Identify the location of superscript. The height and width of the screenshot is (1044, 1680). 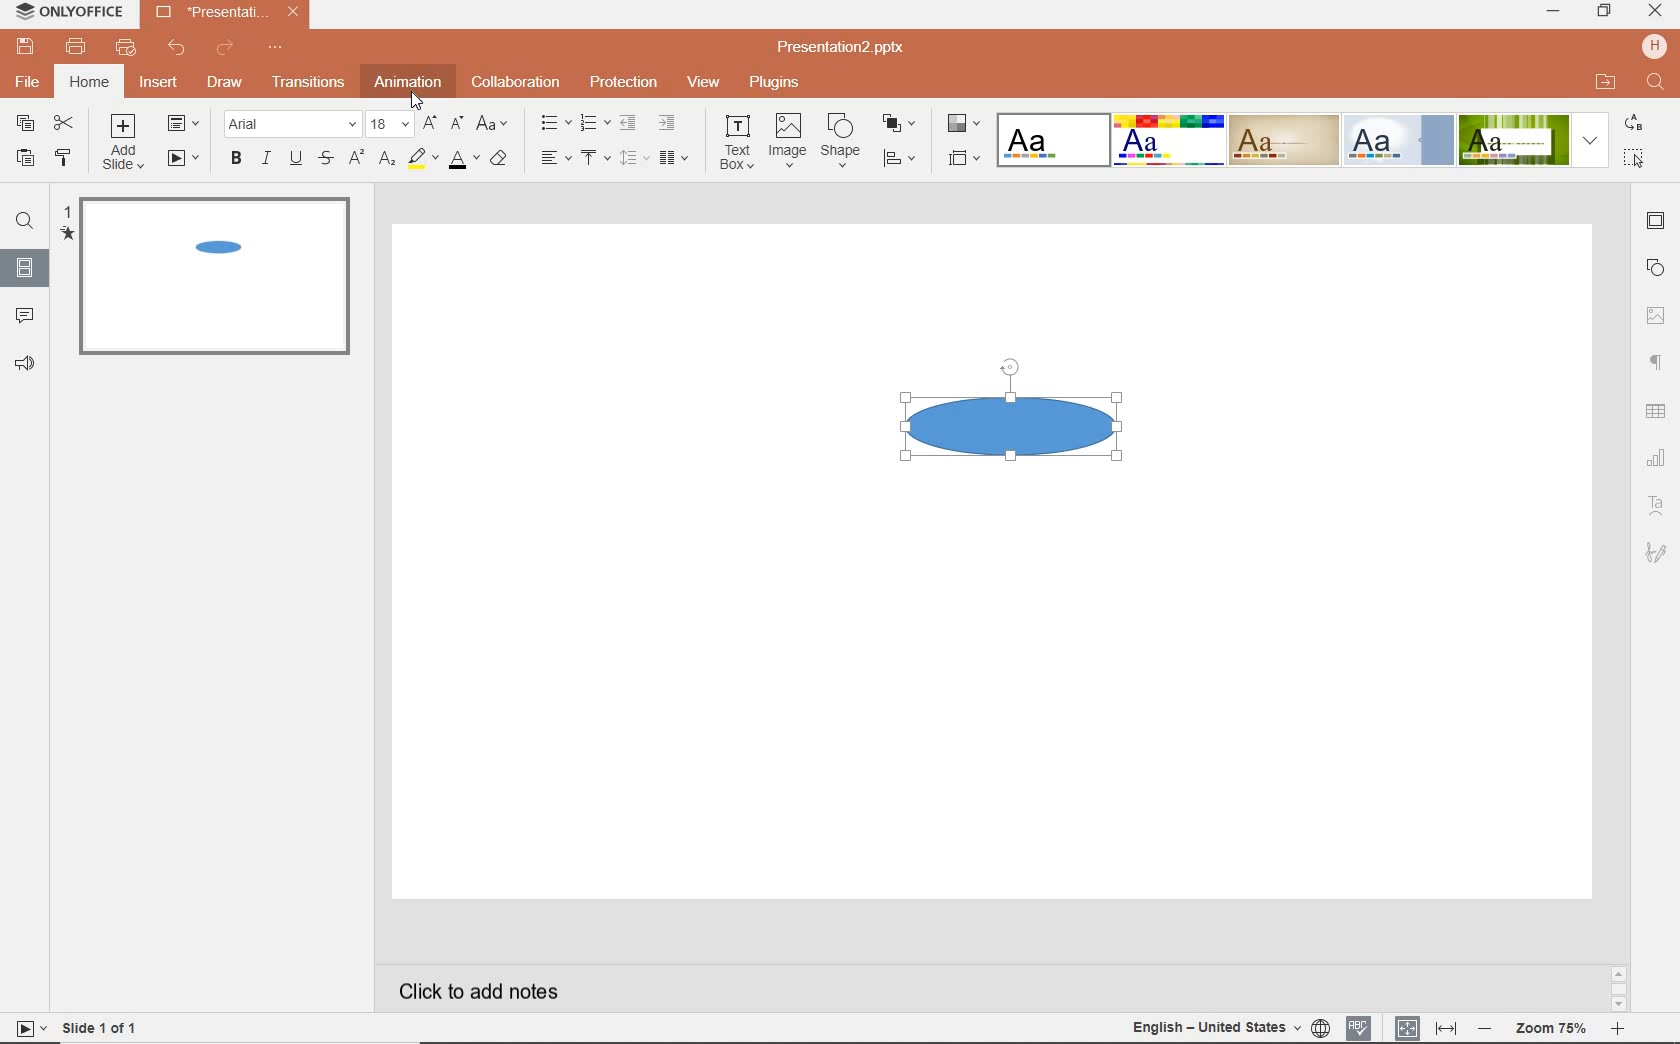
(355, 160).